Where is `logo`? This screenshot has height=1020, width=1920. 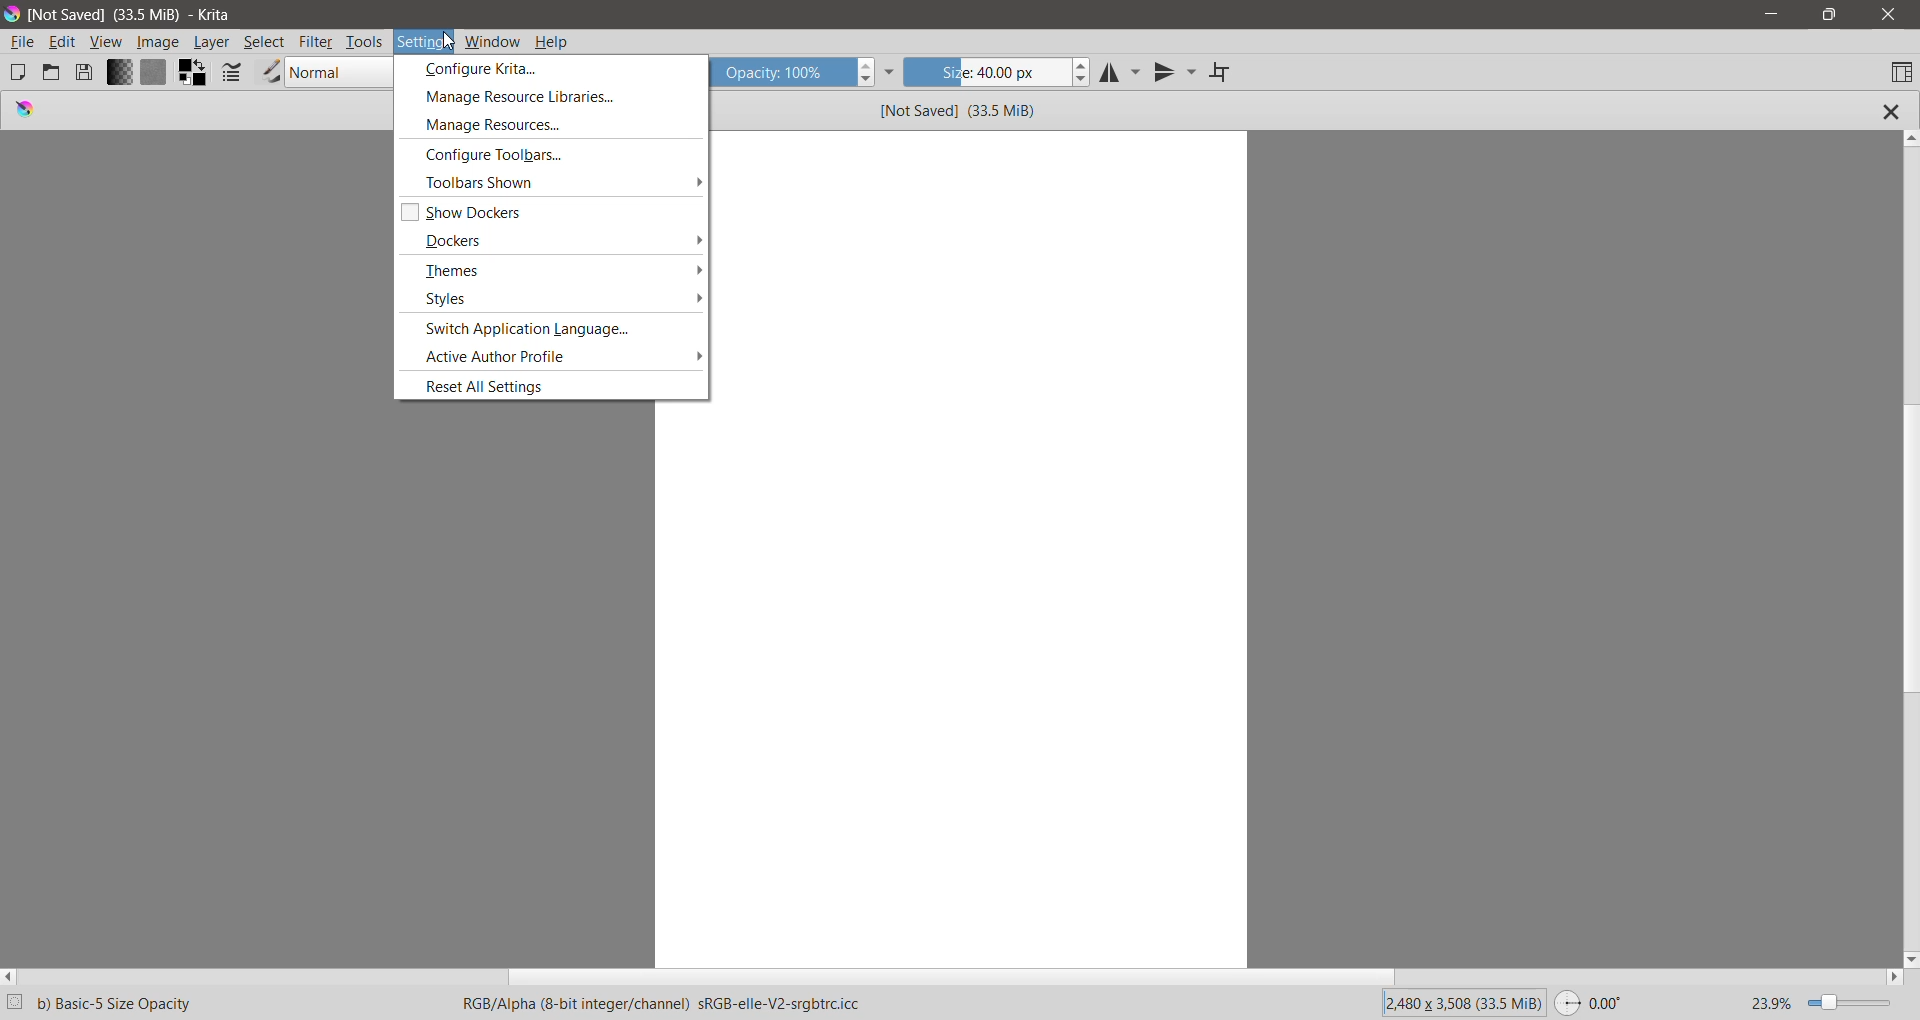 logo is located at coordinates (26, 109).